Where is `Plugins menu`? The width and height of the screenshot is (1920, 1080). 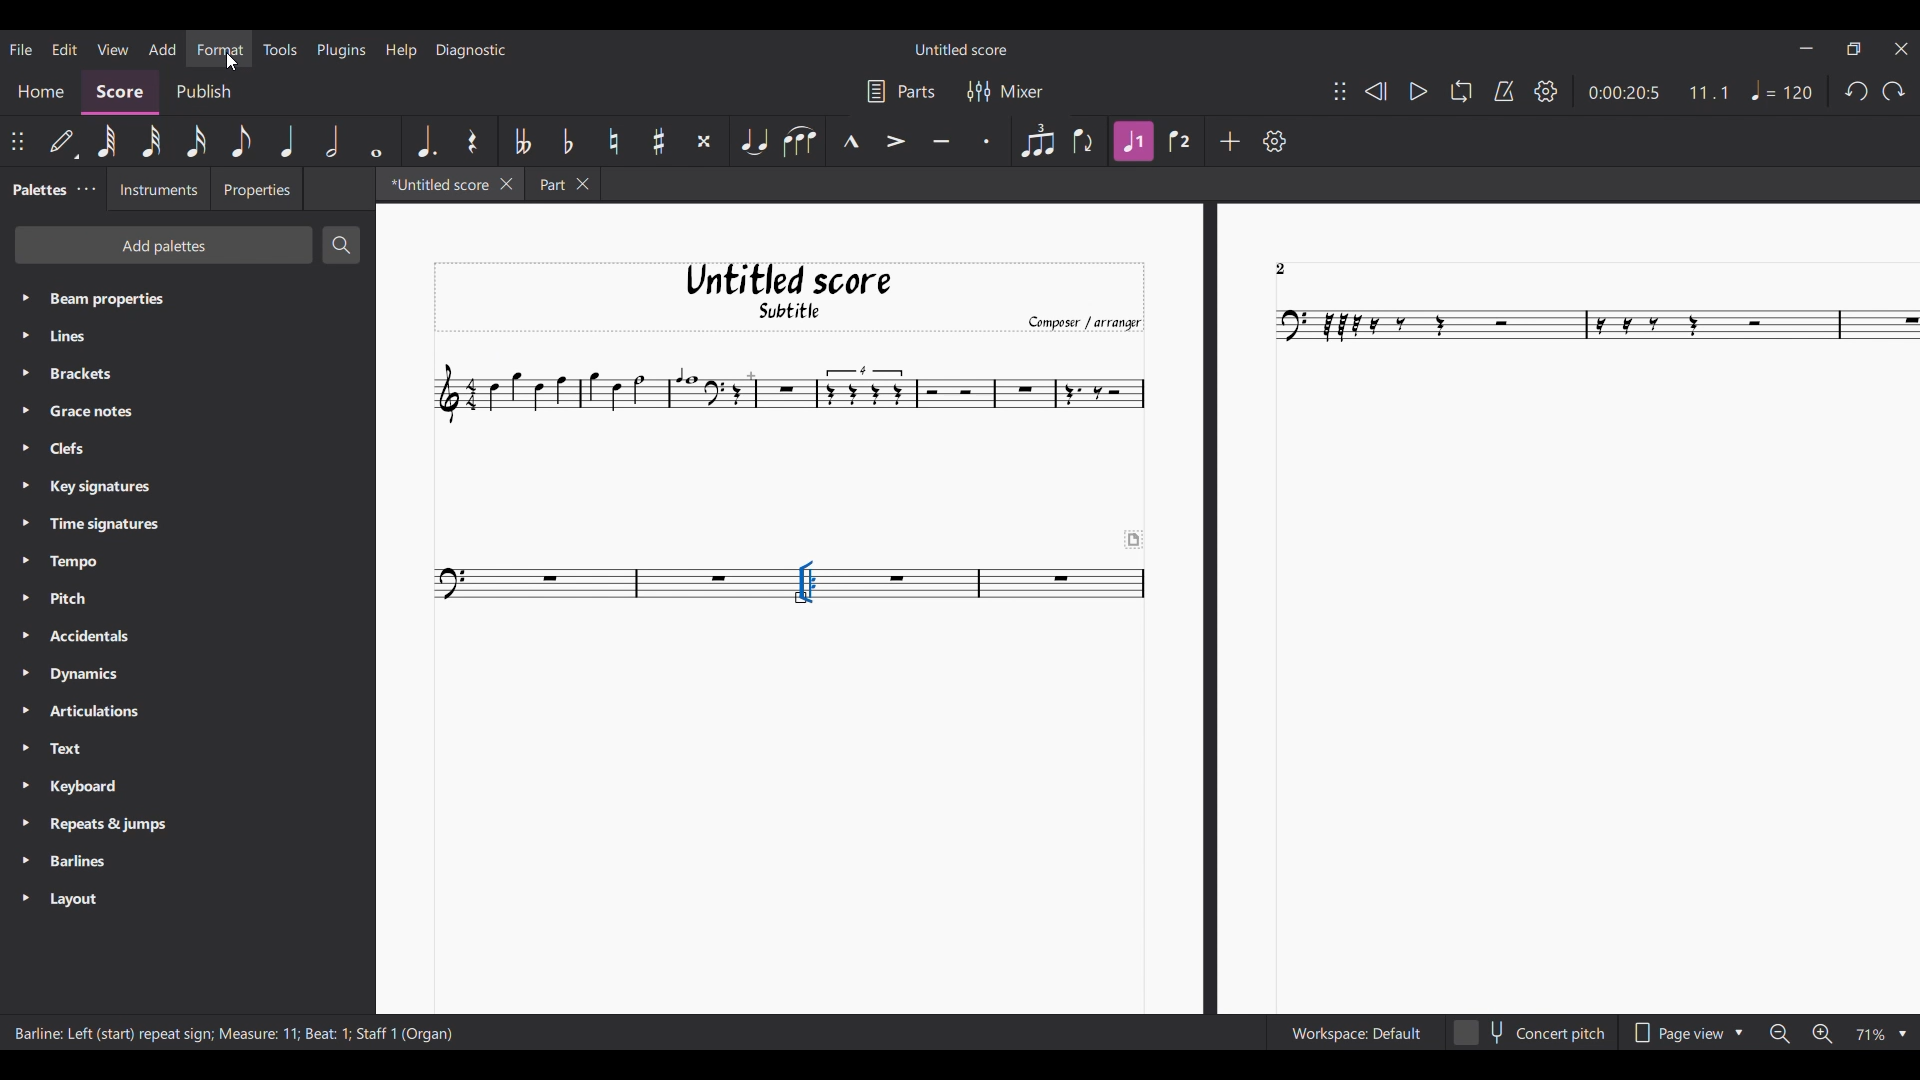 Plugins menu is located at coordinates (341, 51).